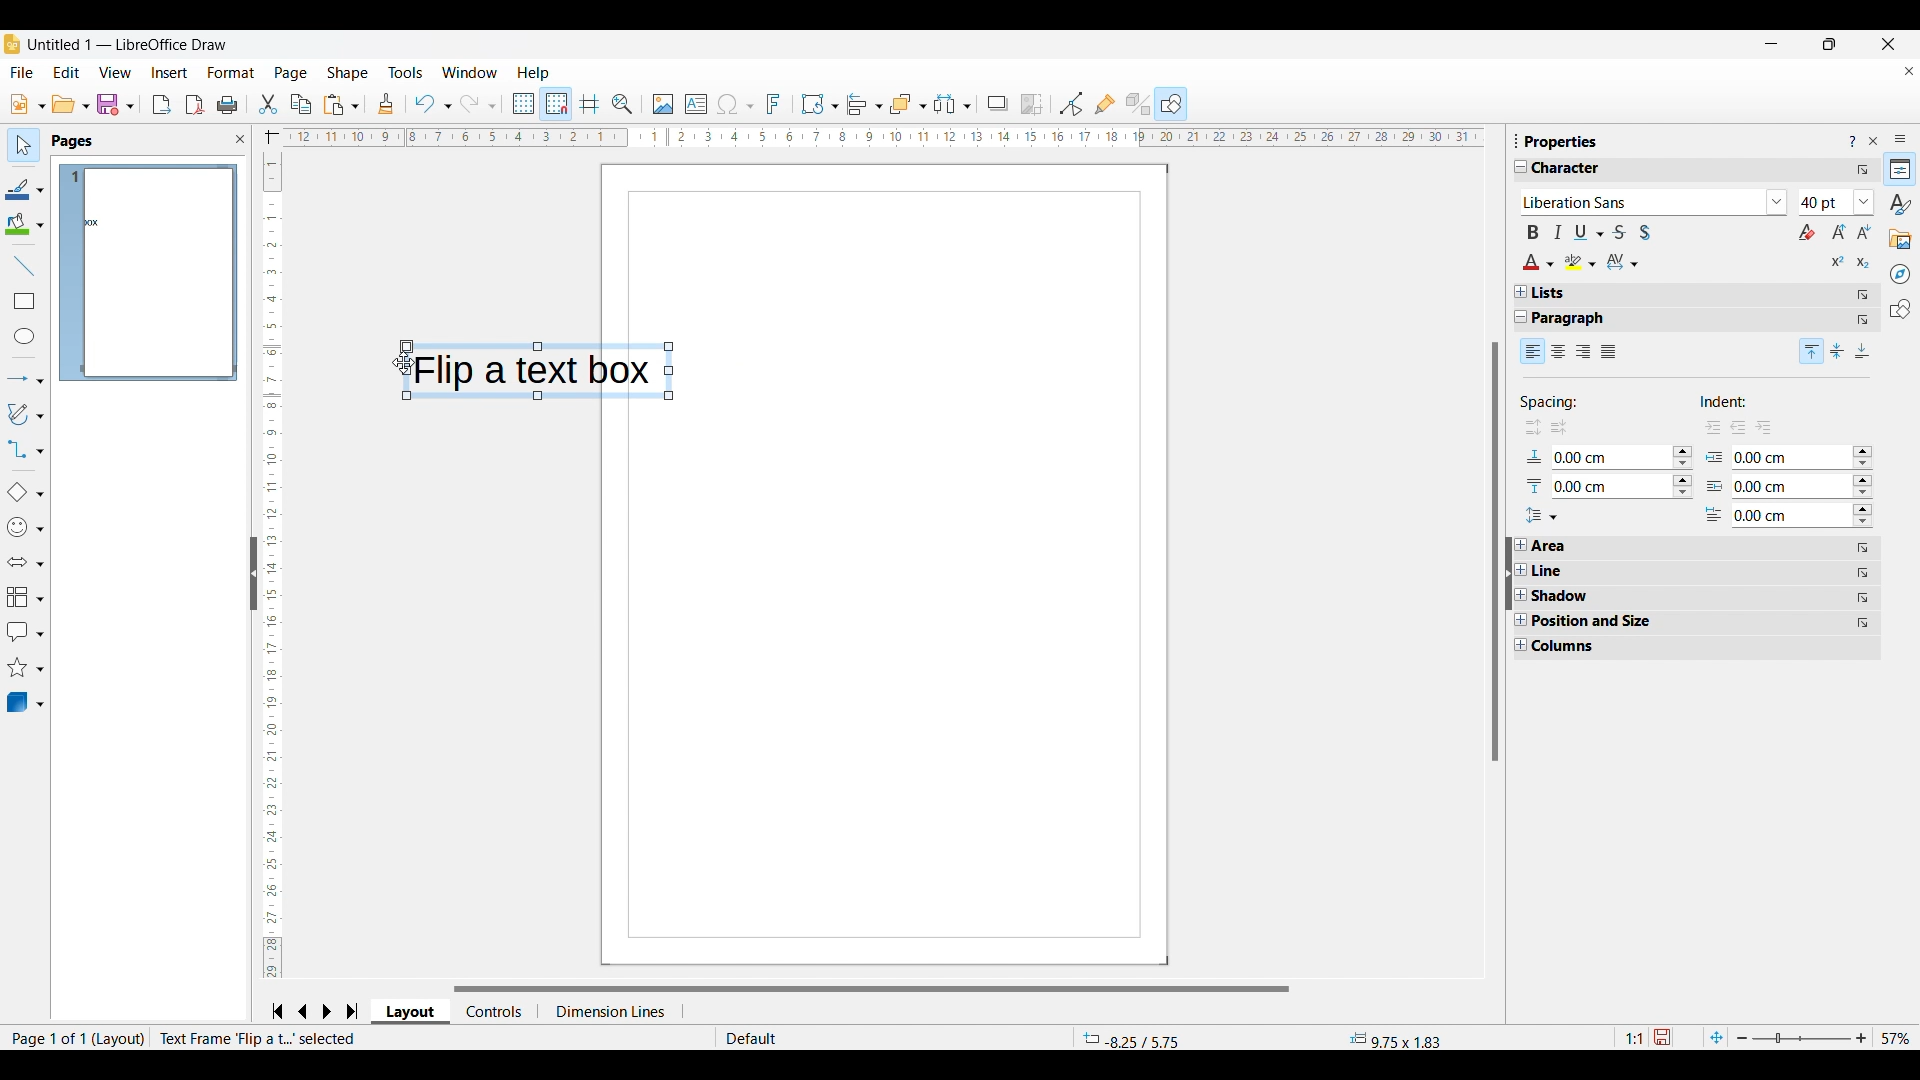  Describe the element at coordinates (1874, 141) in the screenshot. I see `Close sidebar` at that location.